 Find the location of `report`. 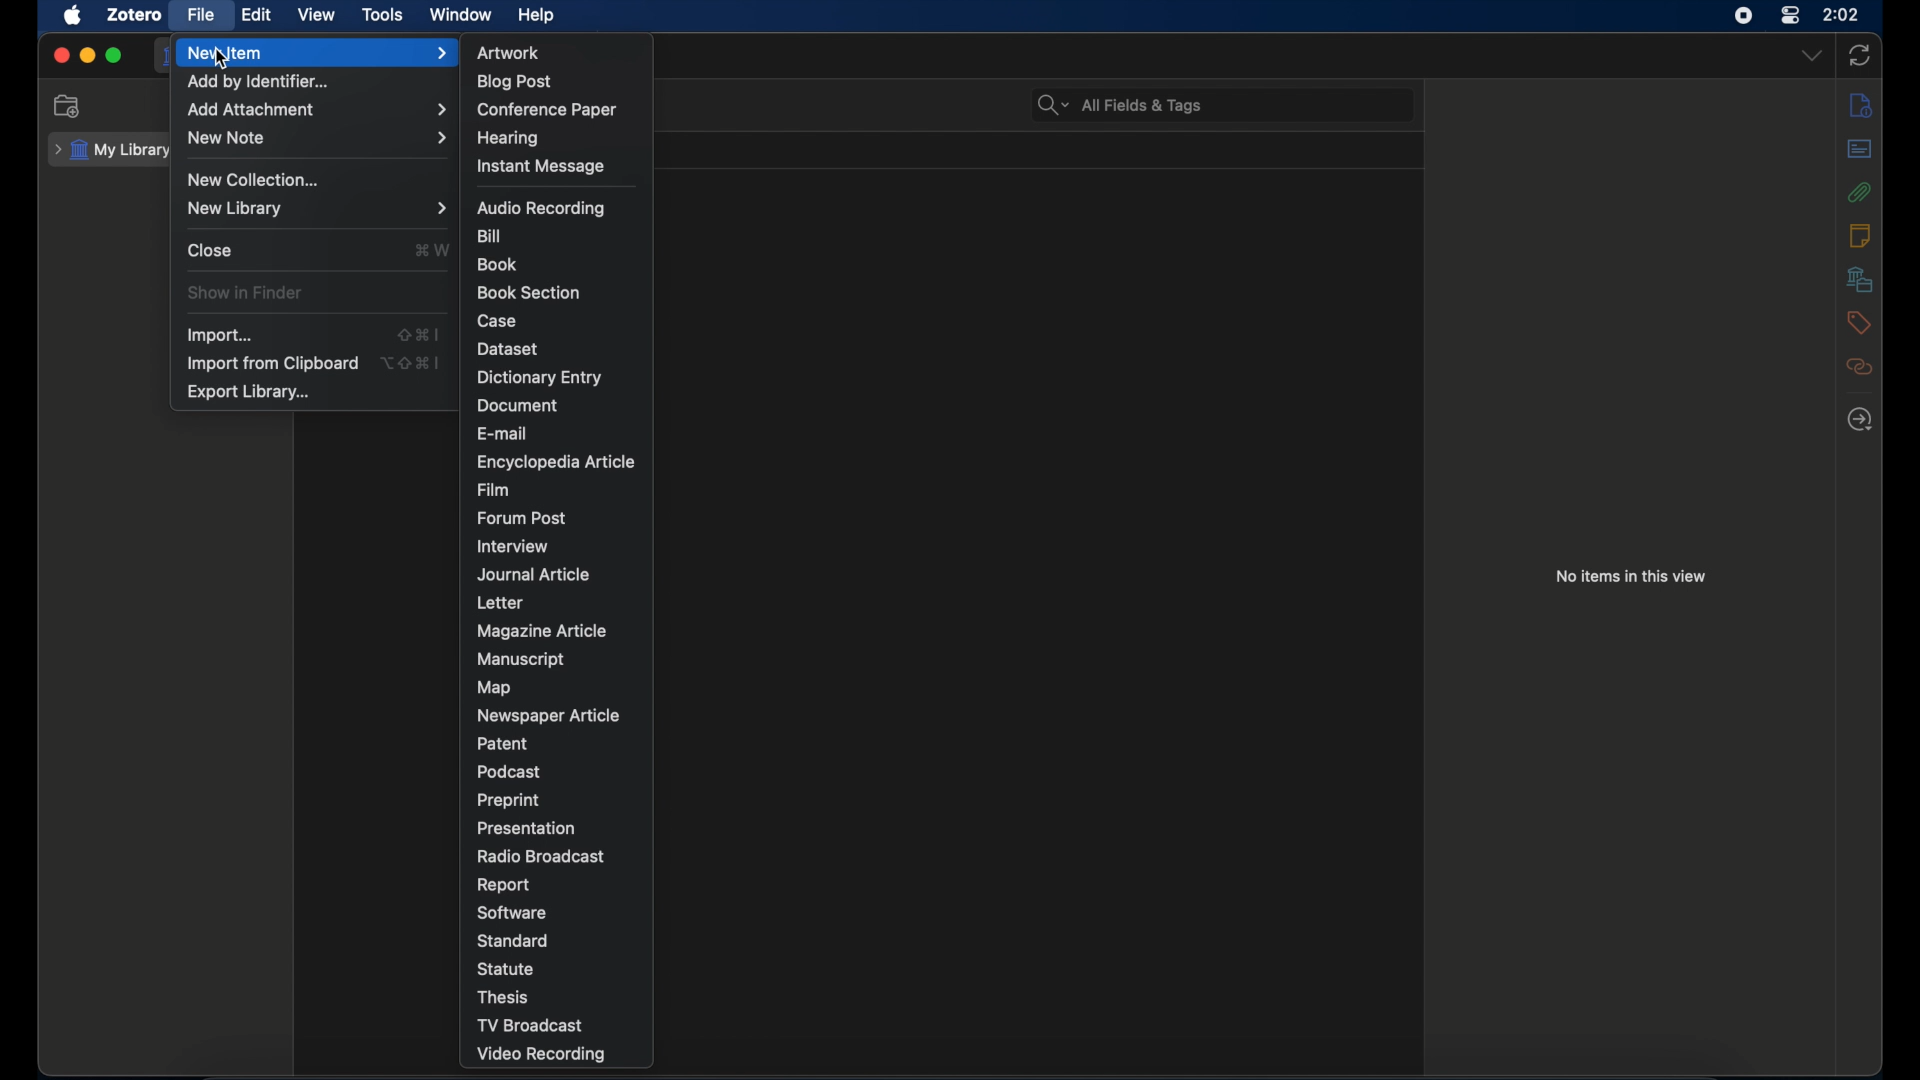

report is located at coordinates (503, 885).